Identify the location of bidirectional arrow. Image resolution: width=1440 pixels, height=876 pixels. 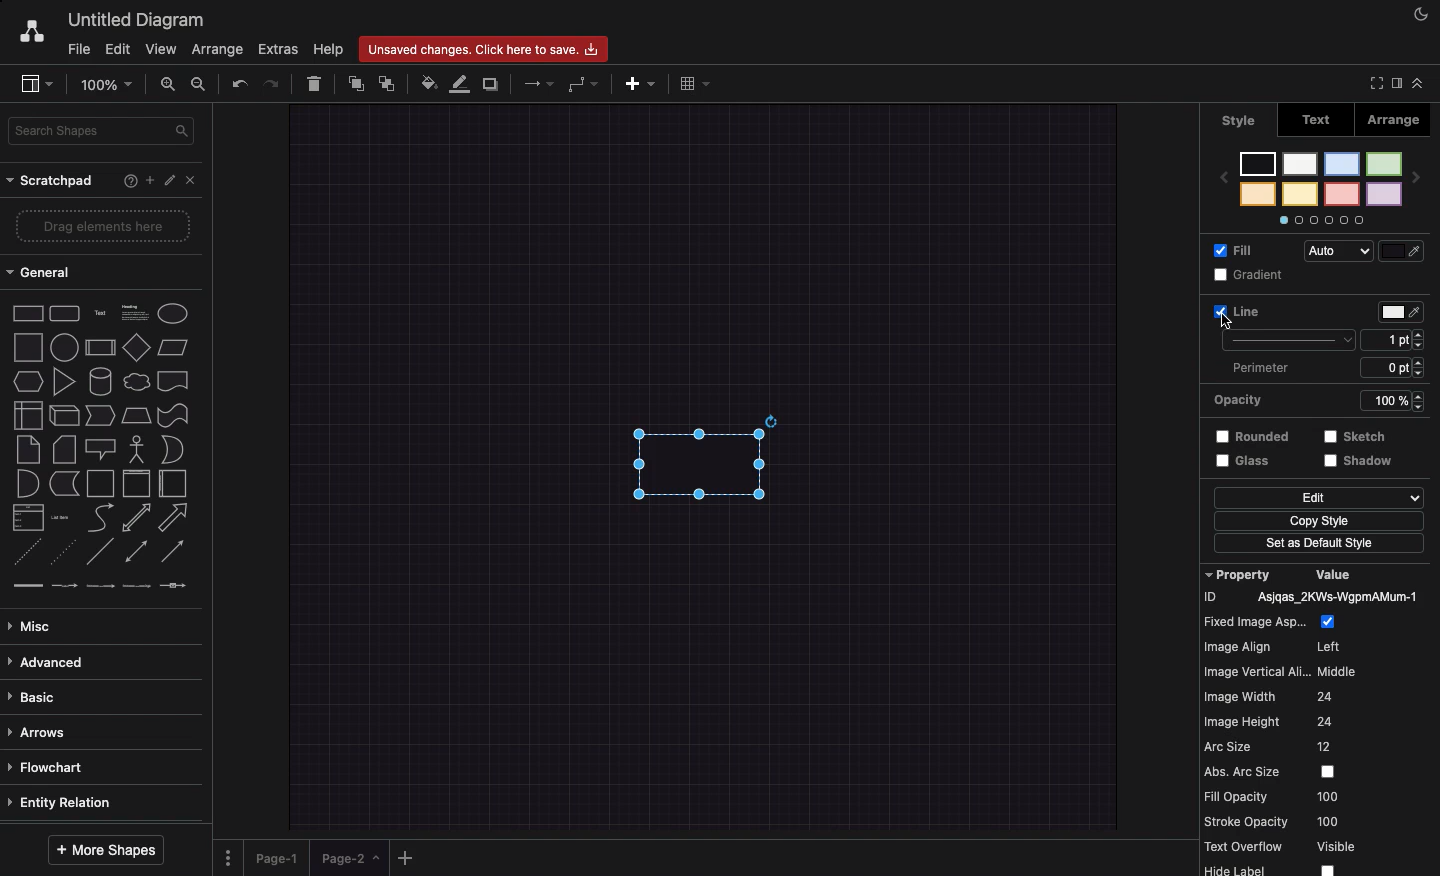
(136, 517).